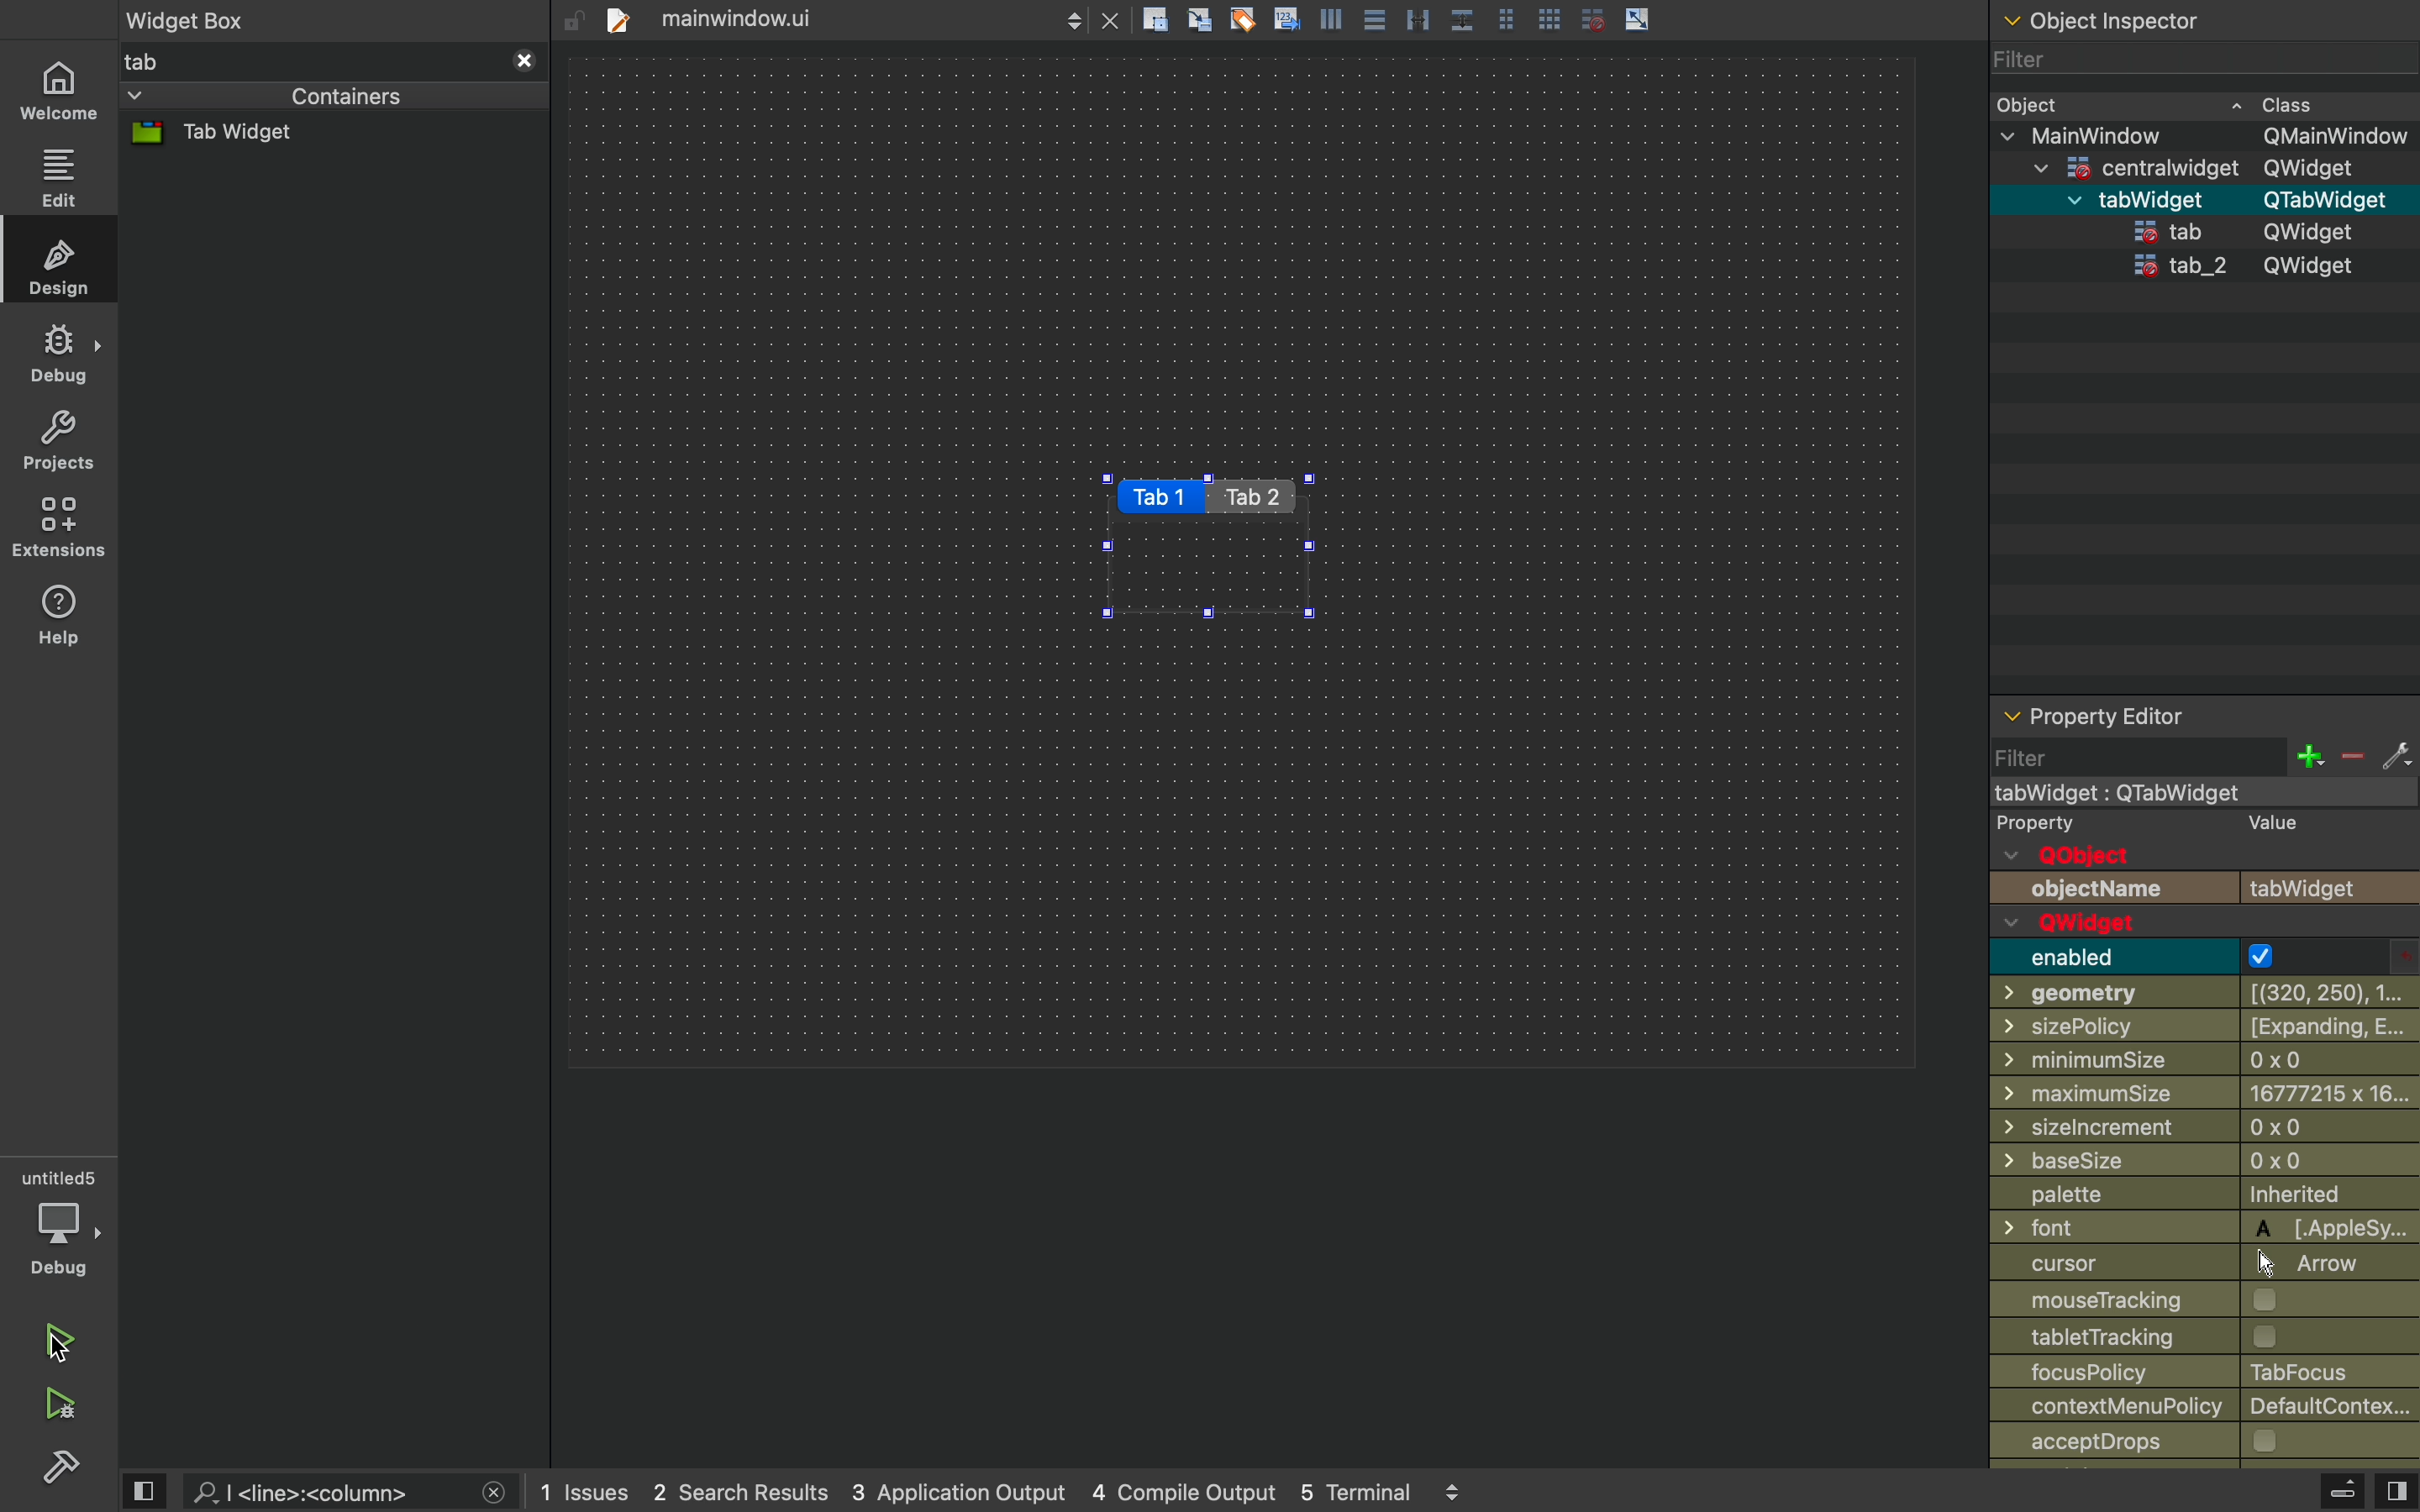  I want to click on filter, so click(2182, 59).